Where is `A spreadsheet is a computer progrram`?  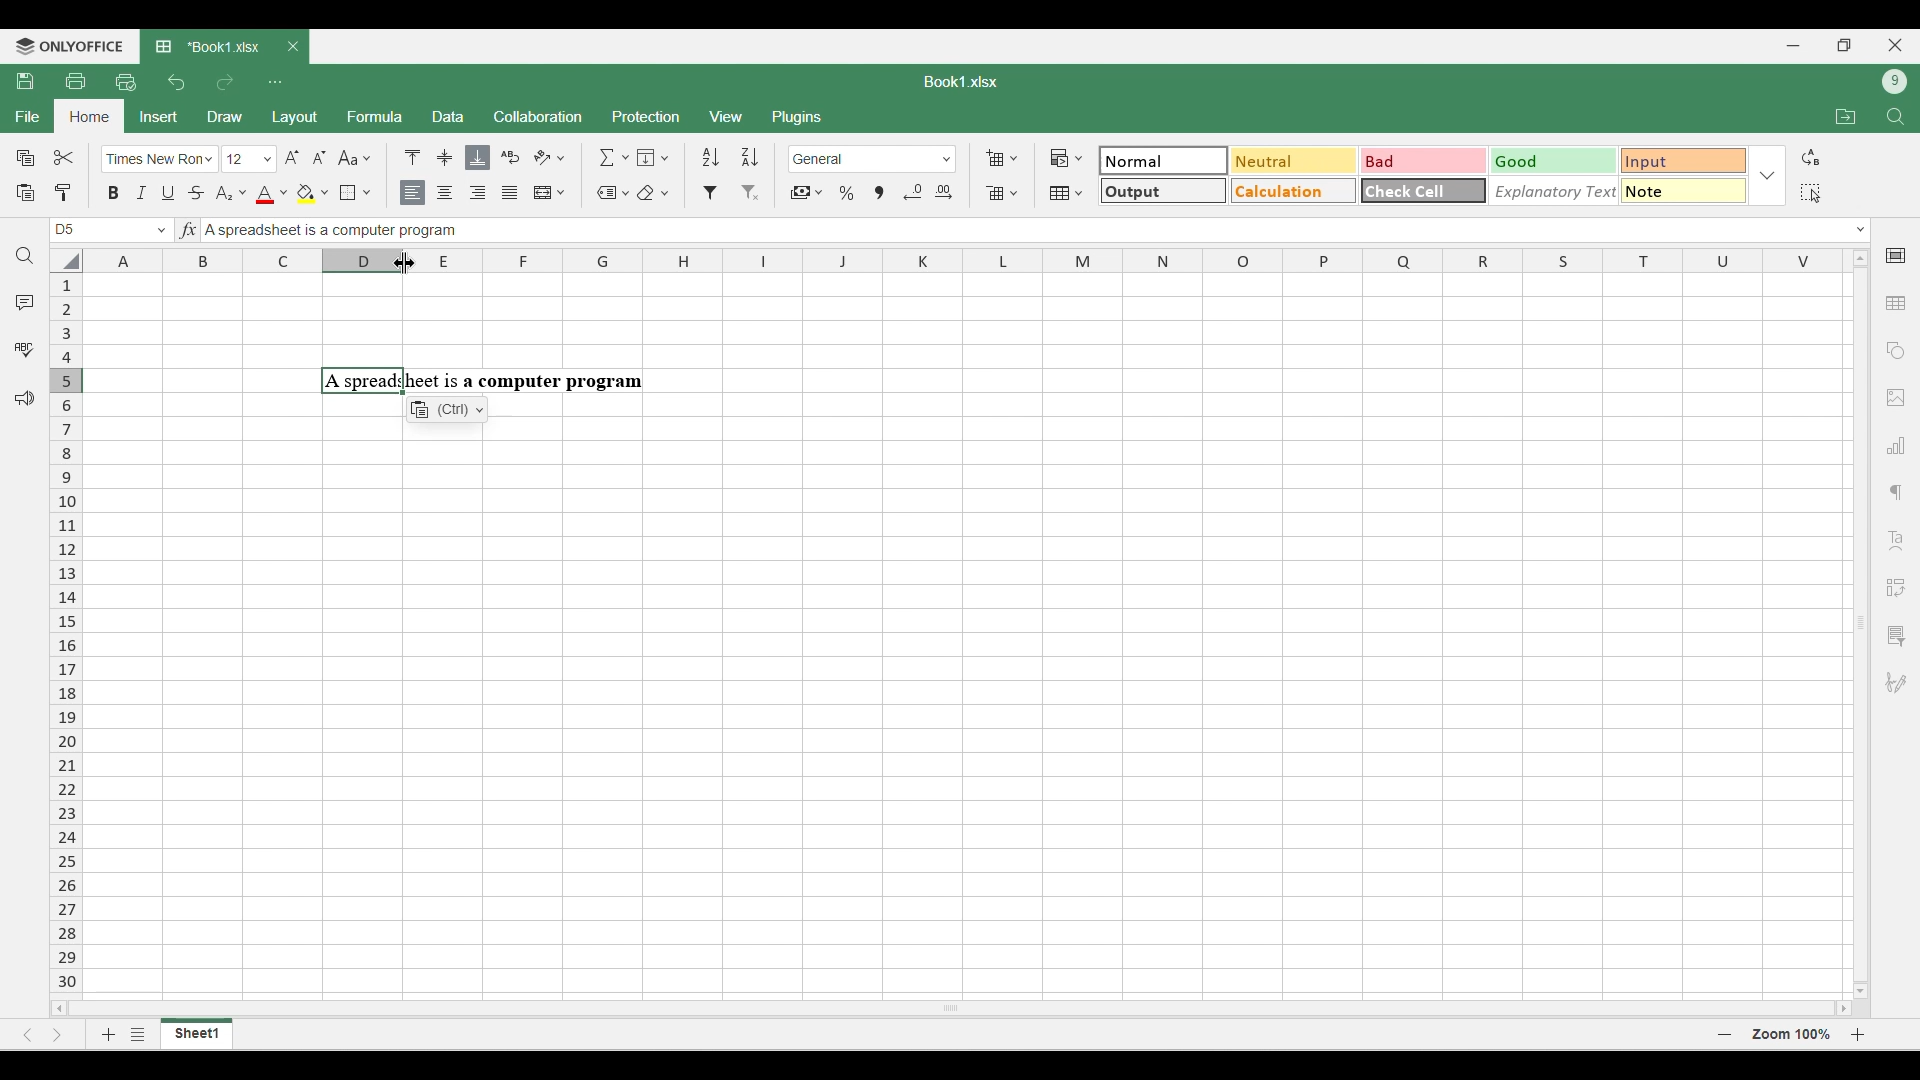
A spreadsheet is a computer progrram is located at coordinates (482, 381).